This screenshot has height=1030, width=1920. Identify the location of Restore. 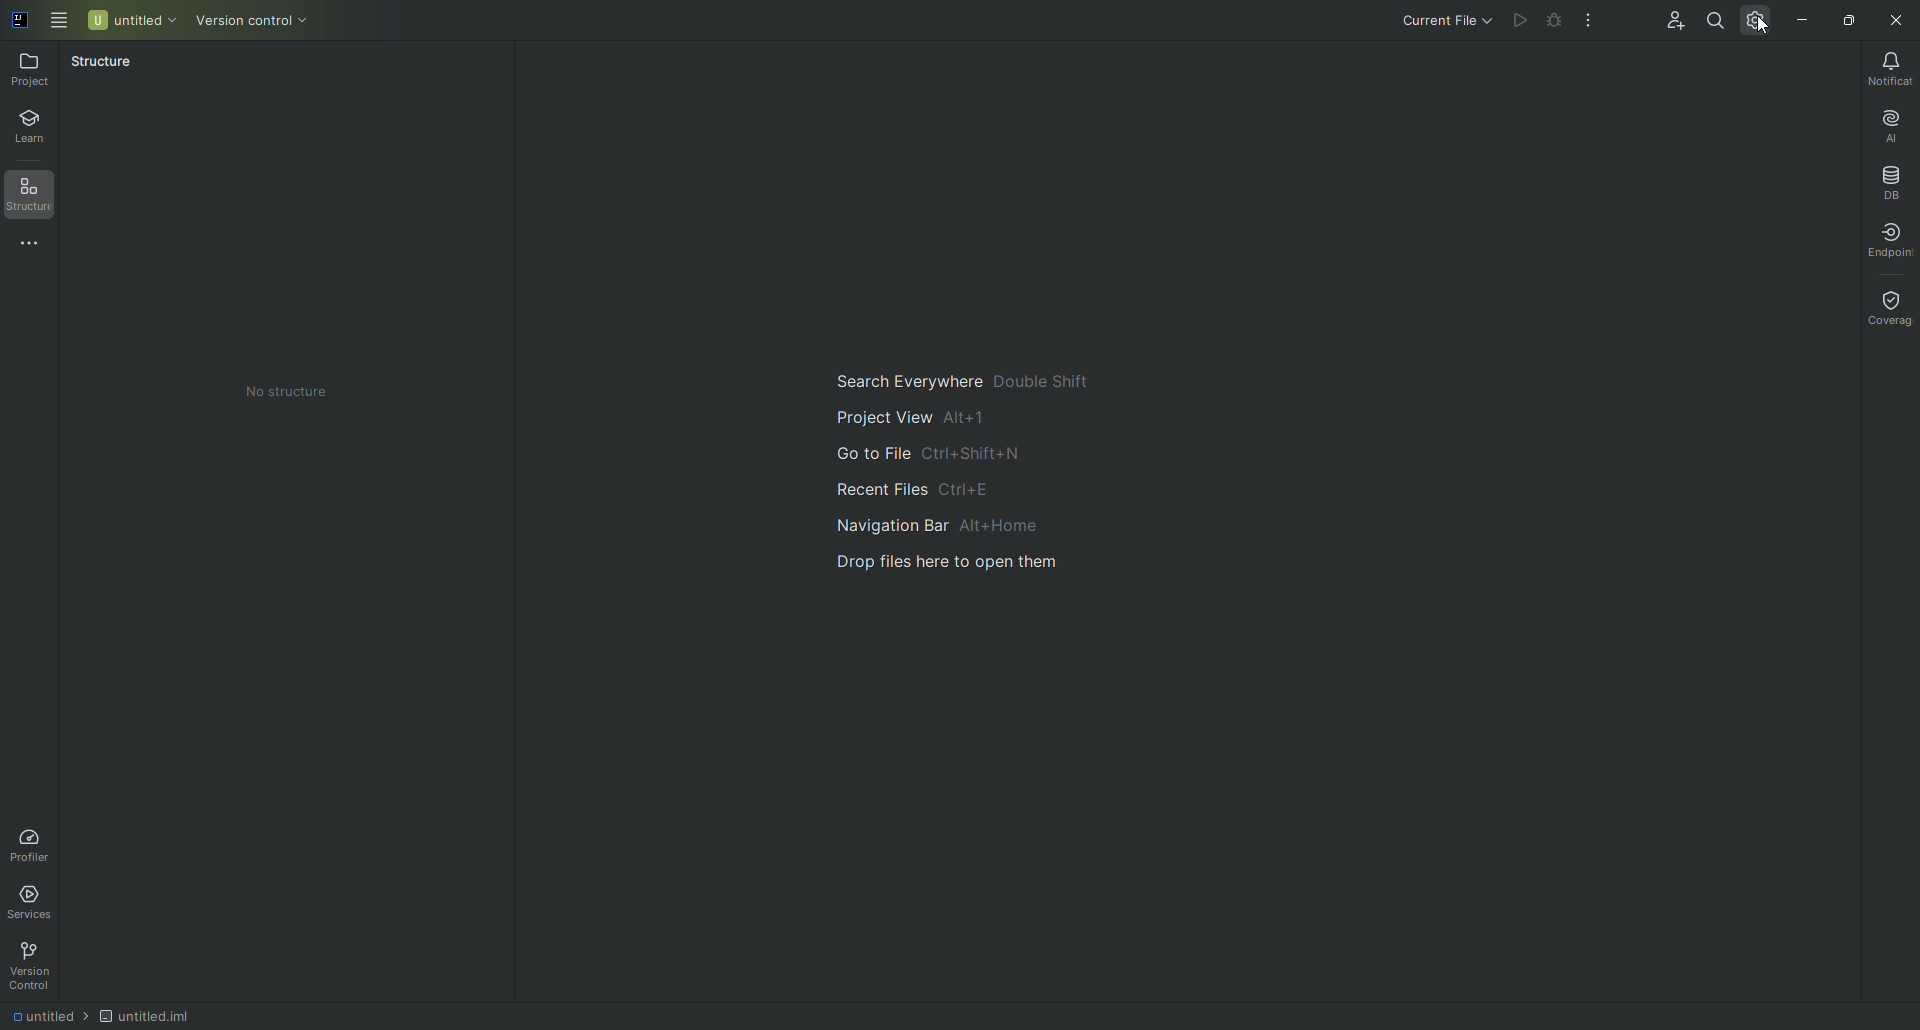
(1846, 18).